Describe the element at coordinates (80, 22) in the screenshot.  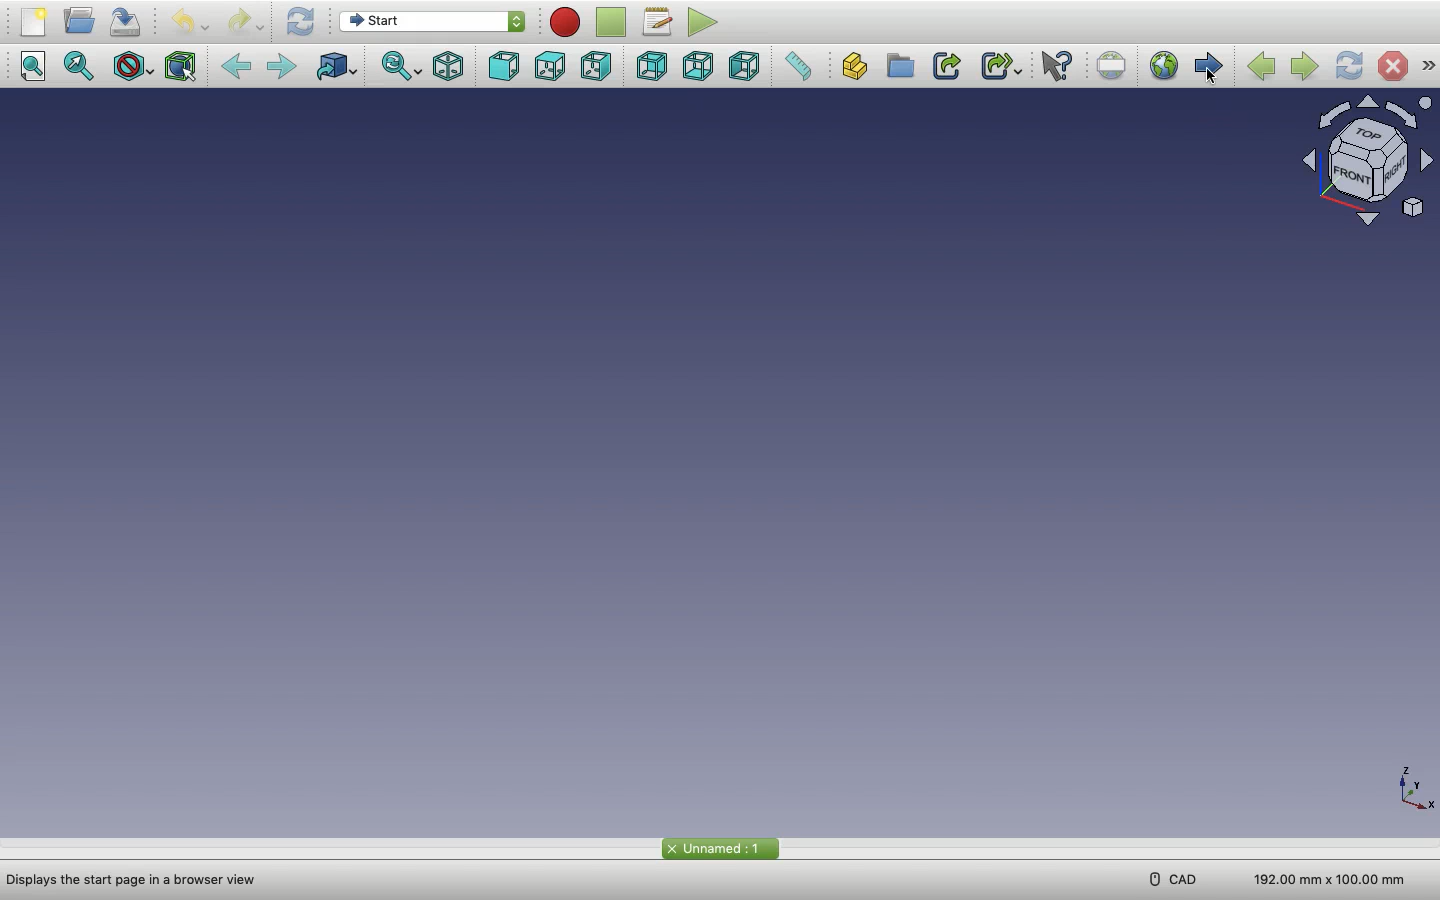
I see `Open` at that location.